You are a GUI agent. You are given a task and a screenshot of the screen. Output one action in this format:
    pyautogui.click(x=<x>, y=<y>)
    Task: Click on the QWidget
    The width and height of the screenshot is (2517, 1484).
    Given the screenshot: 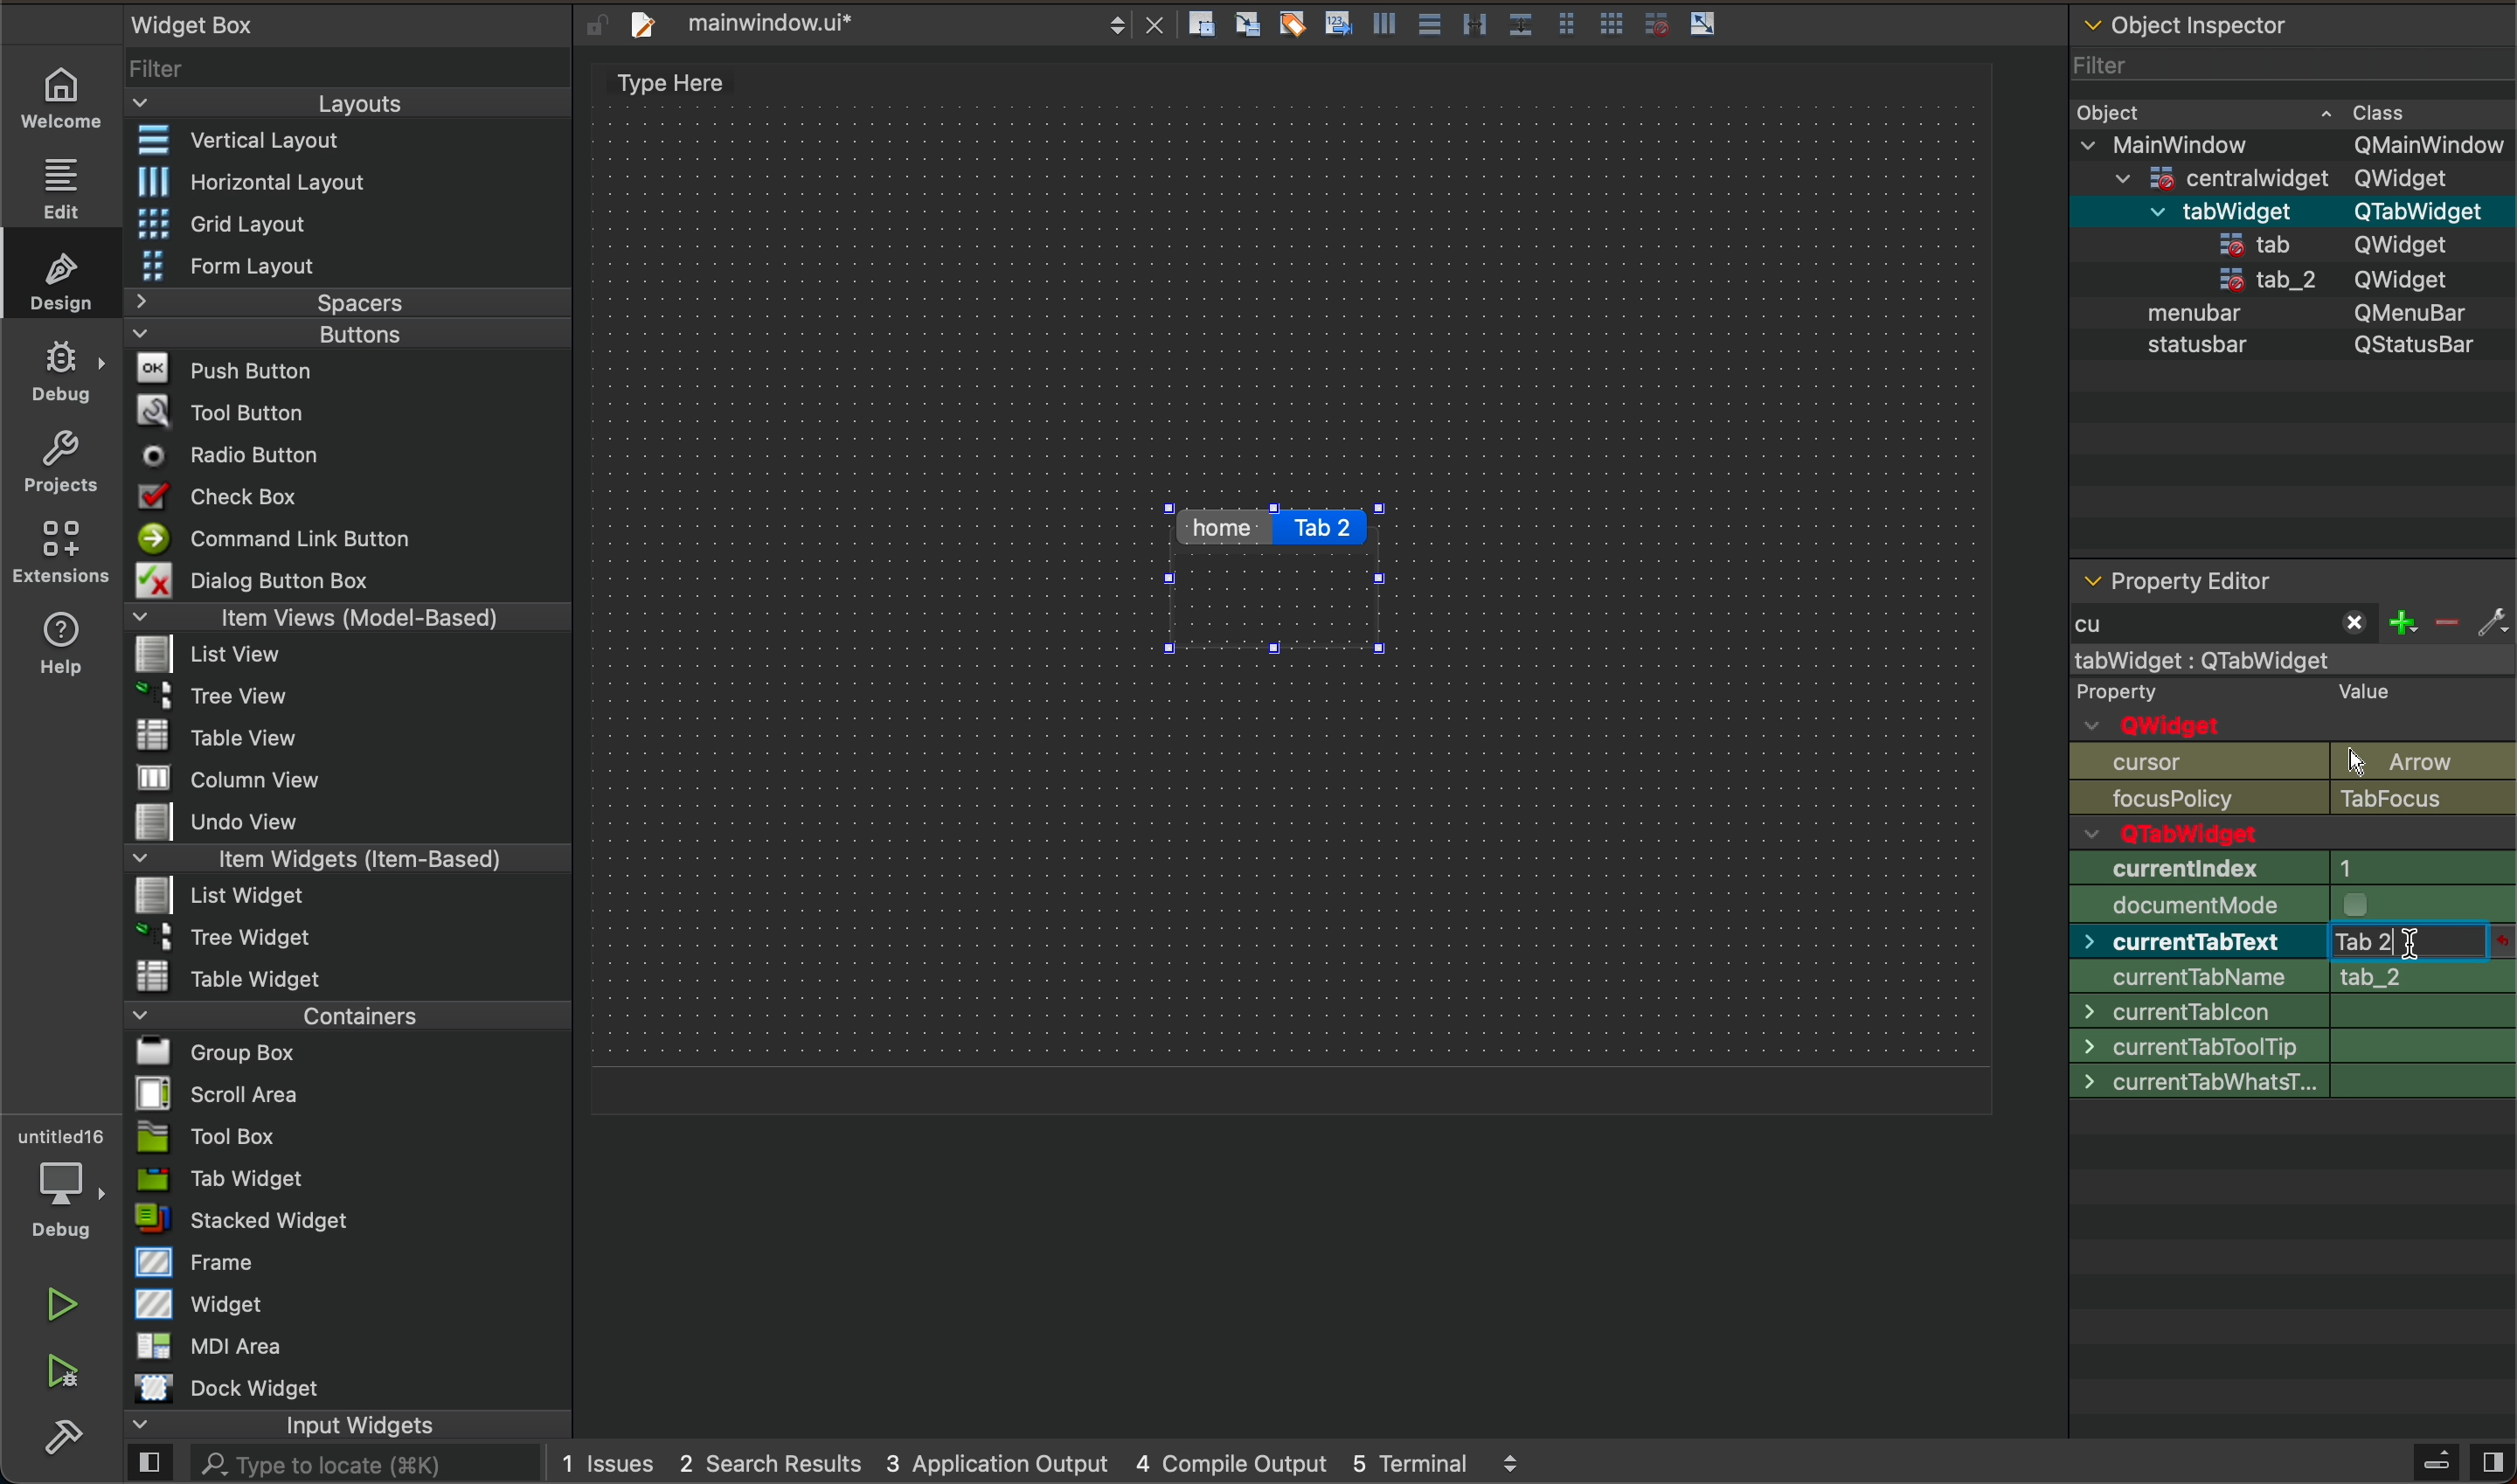 What is the action you would take?
    pyautogui.click(x=2405, y=277)
    